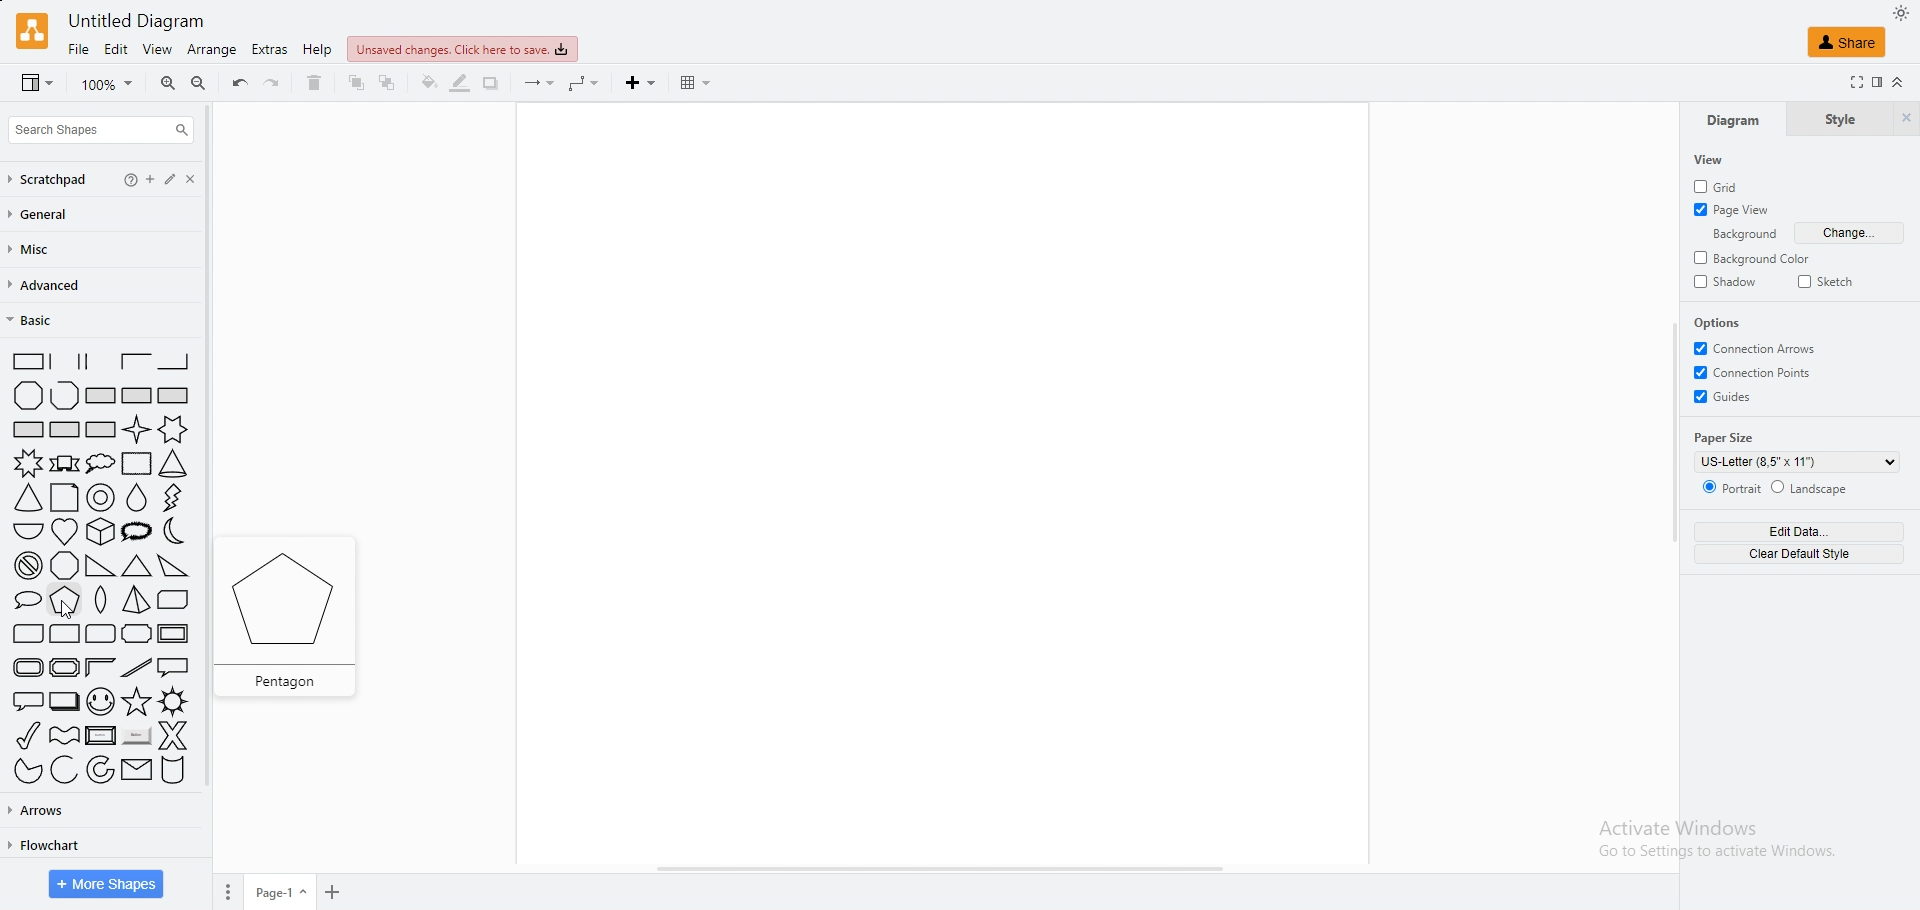 The width and height of the screenshot is (1920, 910). Describe the element at coordinates (137, 429) in the screenshot. I see `4 point star` at that location.